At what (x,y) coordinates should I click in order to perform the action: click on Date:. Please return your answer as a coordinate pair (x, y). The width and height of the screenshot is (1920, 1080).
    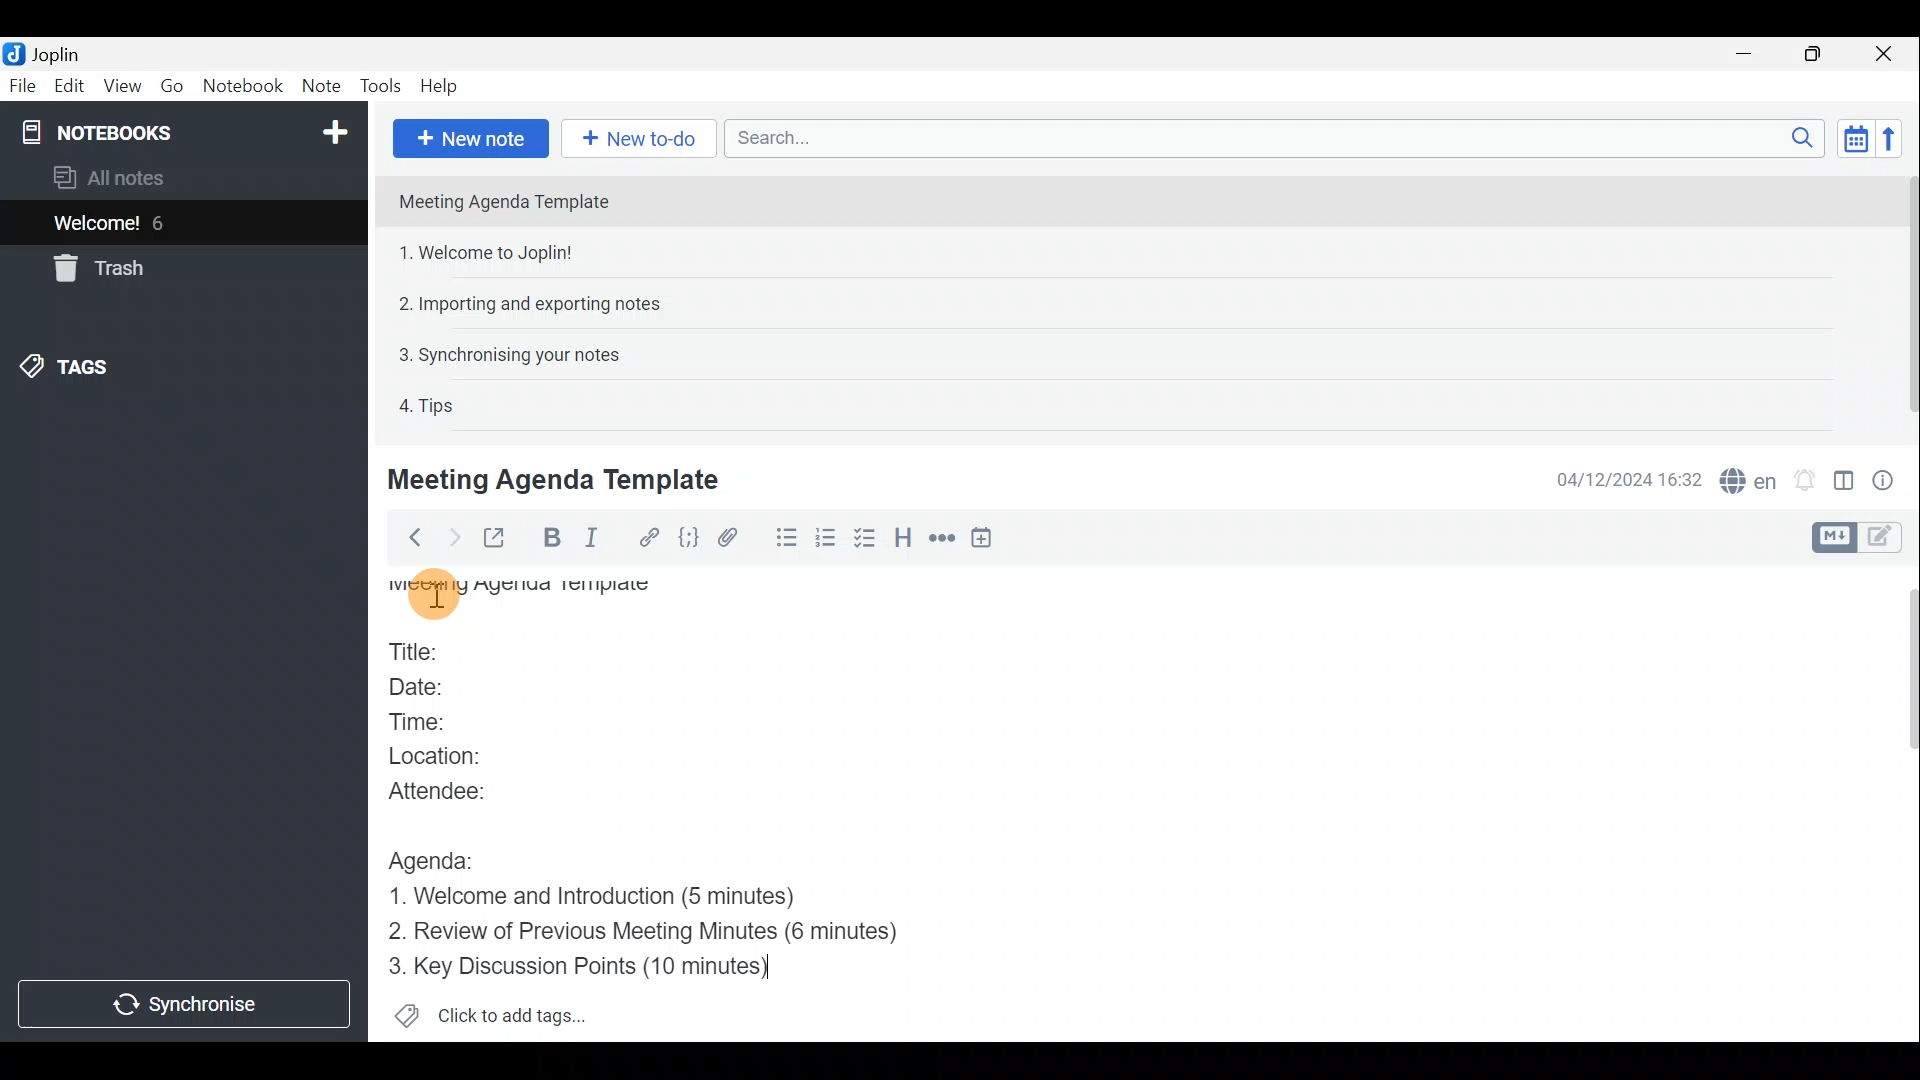
    Looking at the image, I should click on (433, 690).